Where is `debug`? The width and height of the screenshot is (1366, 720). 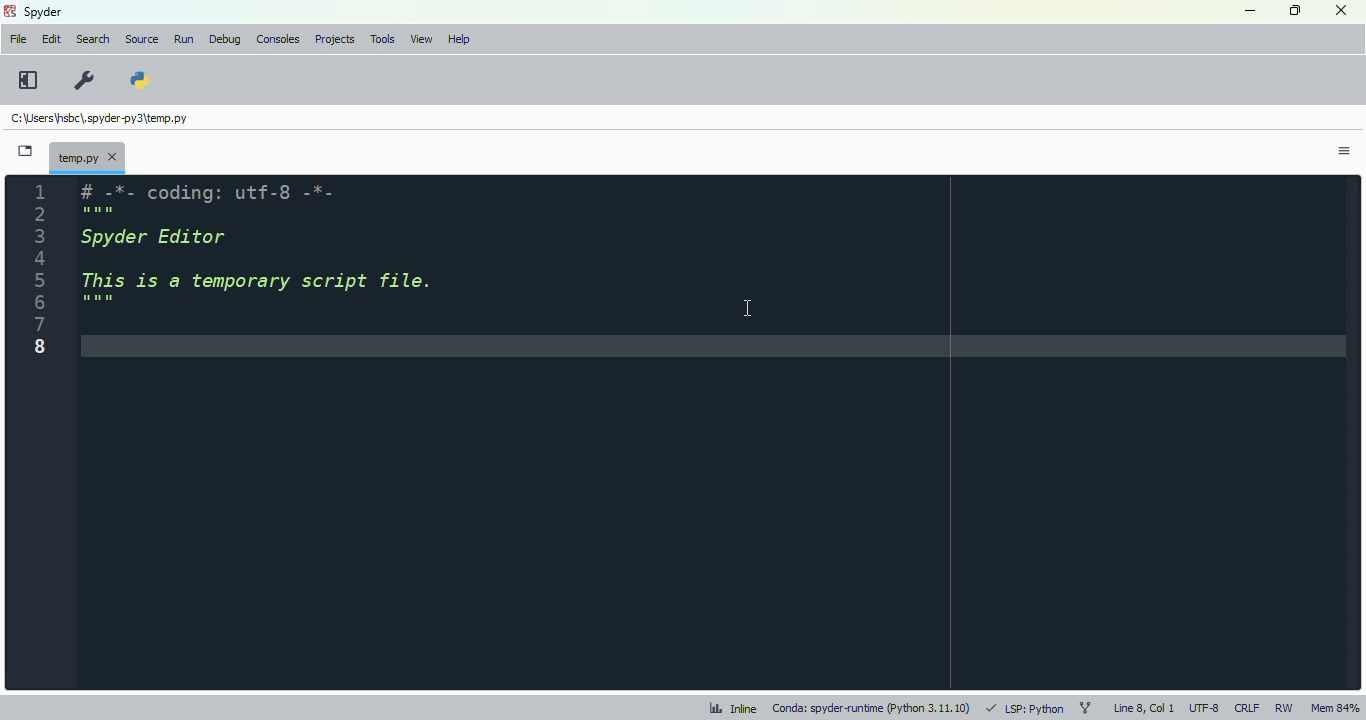
debug is located at coordinates (225, 39).